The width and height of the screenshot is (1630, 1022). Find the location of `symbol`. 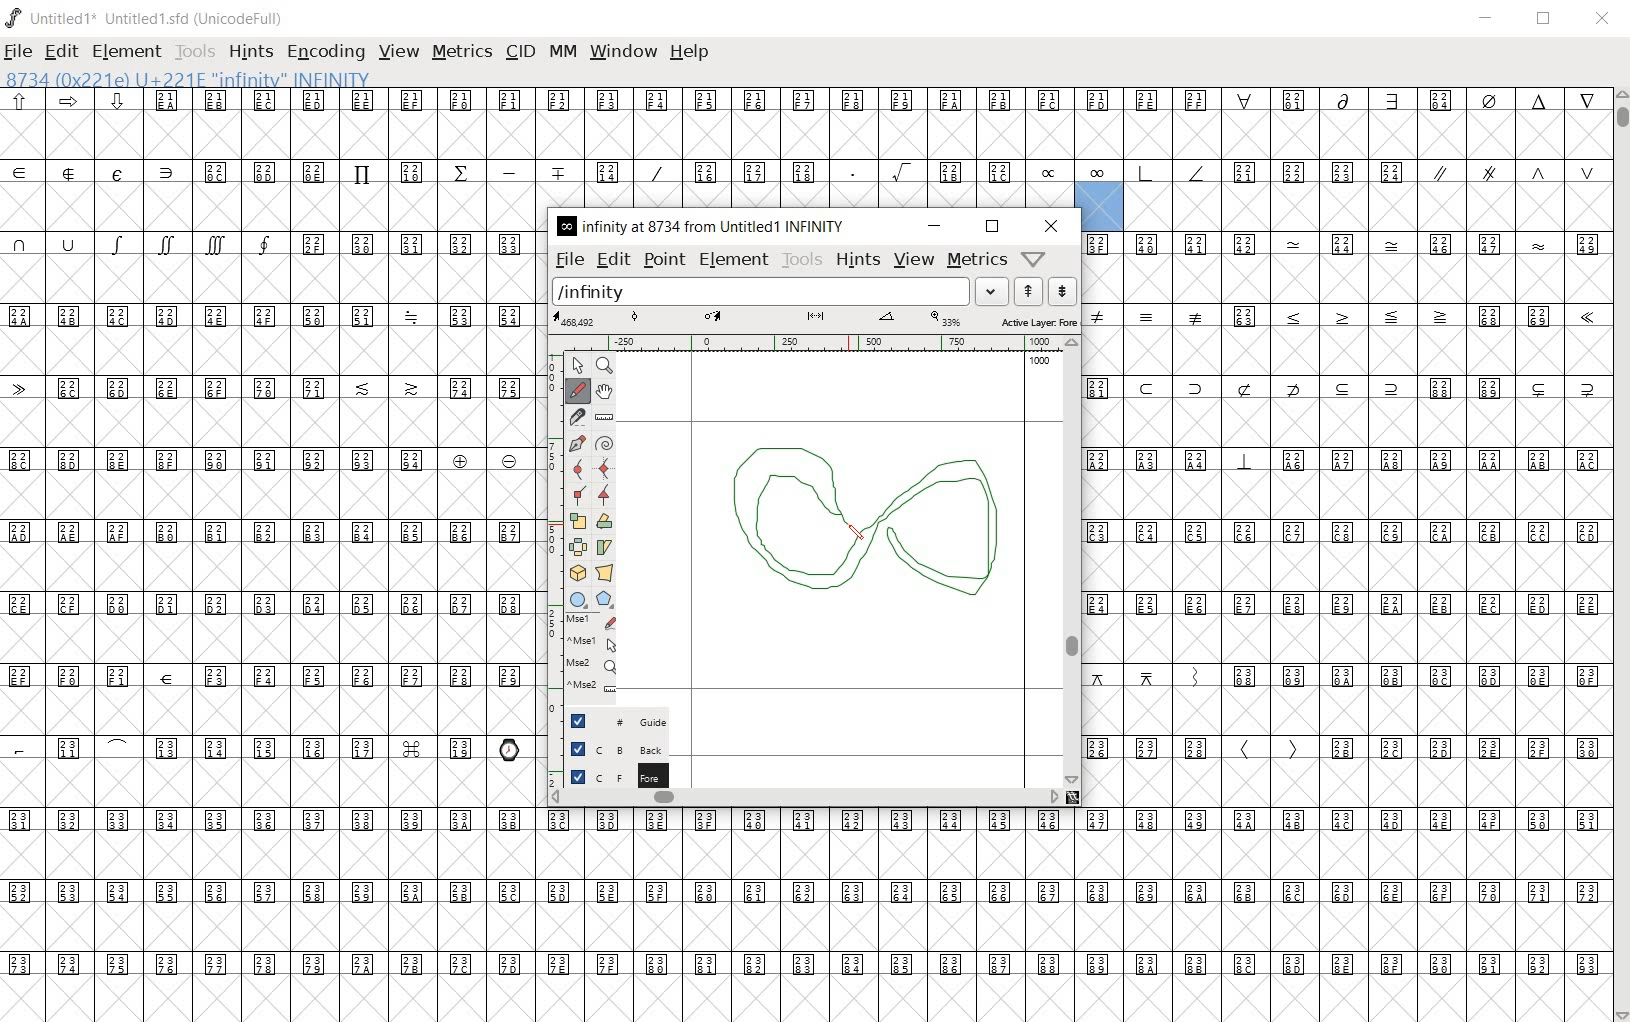

symbol is located at coordinates (1540, 243).